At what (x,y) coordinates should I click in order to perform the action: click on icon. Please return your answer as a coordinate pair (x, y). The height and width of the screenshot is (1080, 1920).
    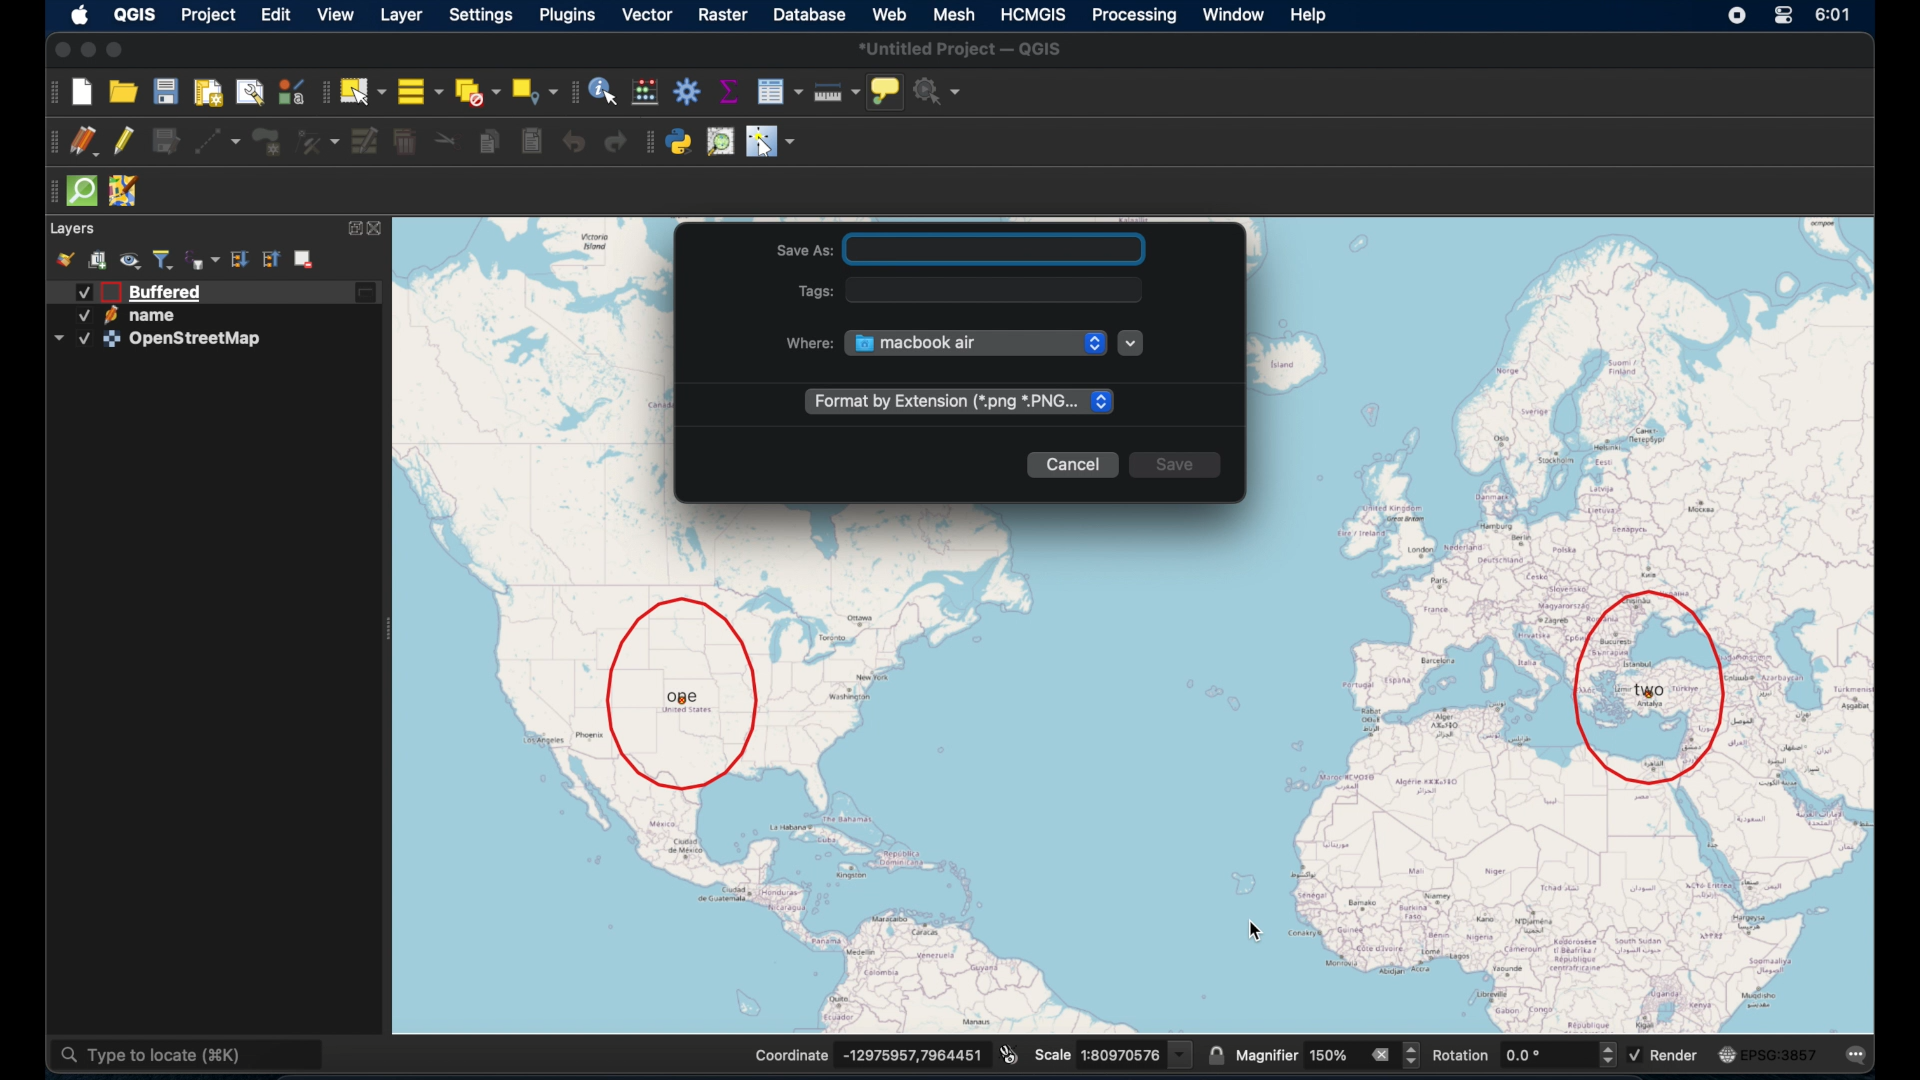
    Looking at the image, I should click on (110, 292).